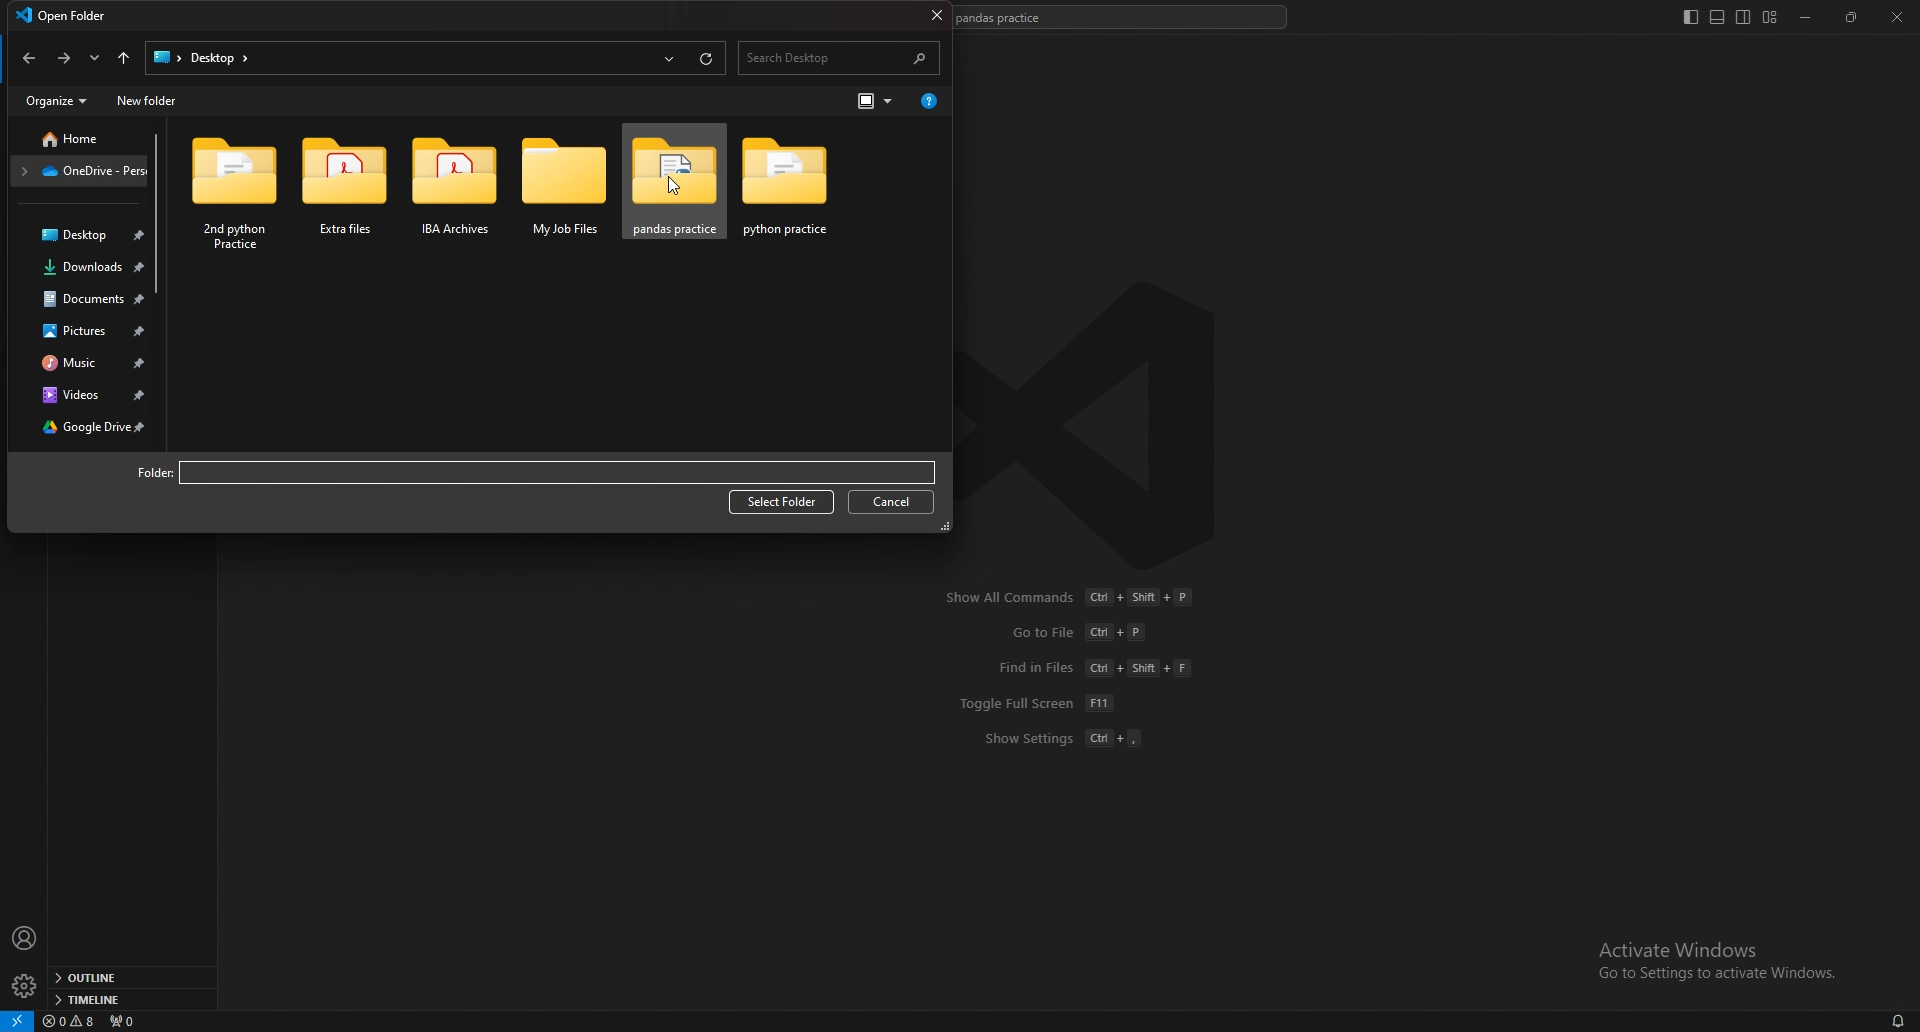 The height and width of the screenshot is (1032, 1920). Describe the element at coordinates (931, 102) in the screenshot. I see `more options` at that location.